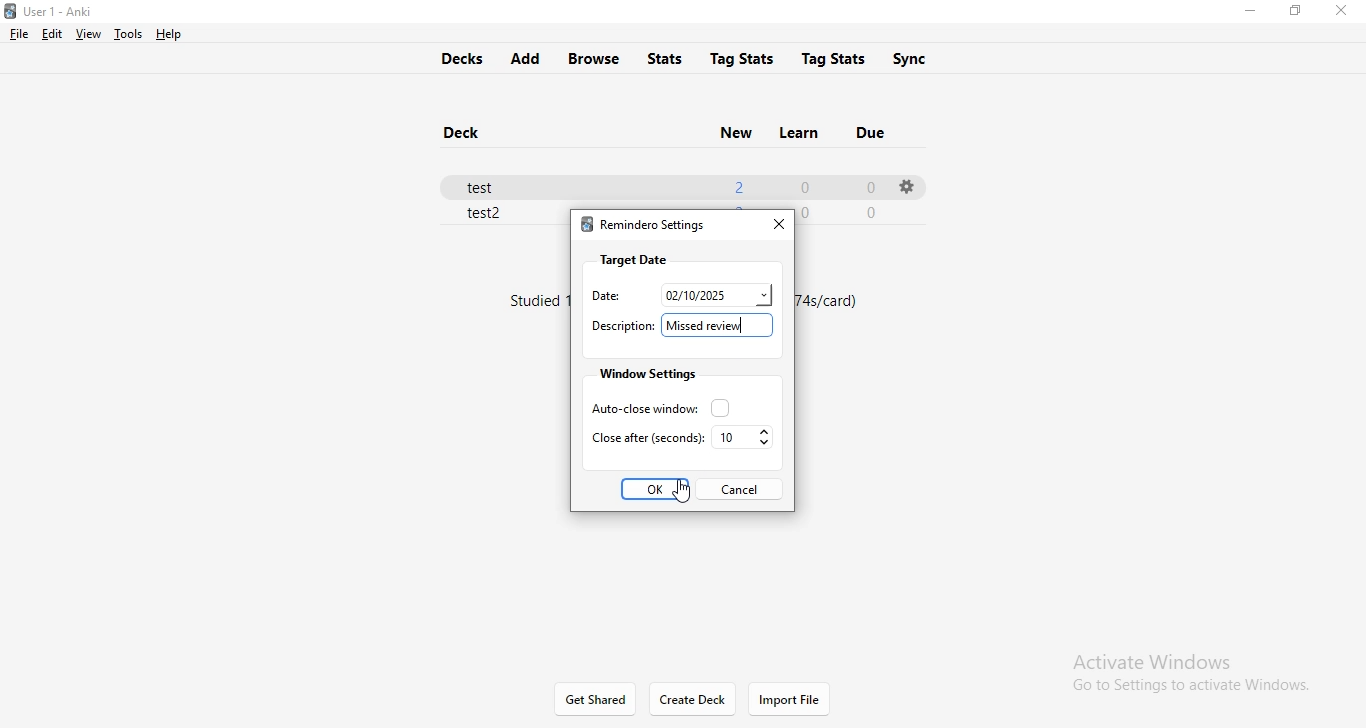  I want to click on view, so click(86, 34).